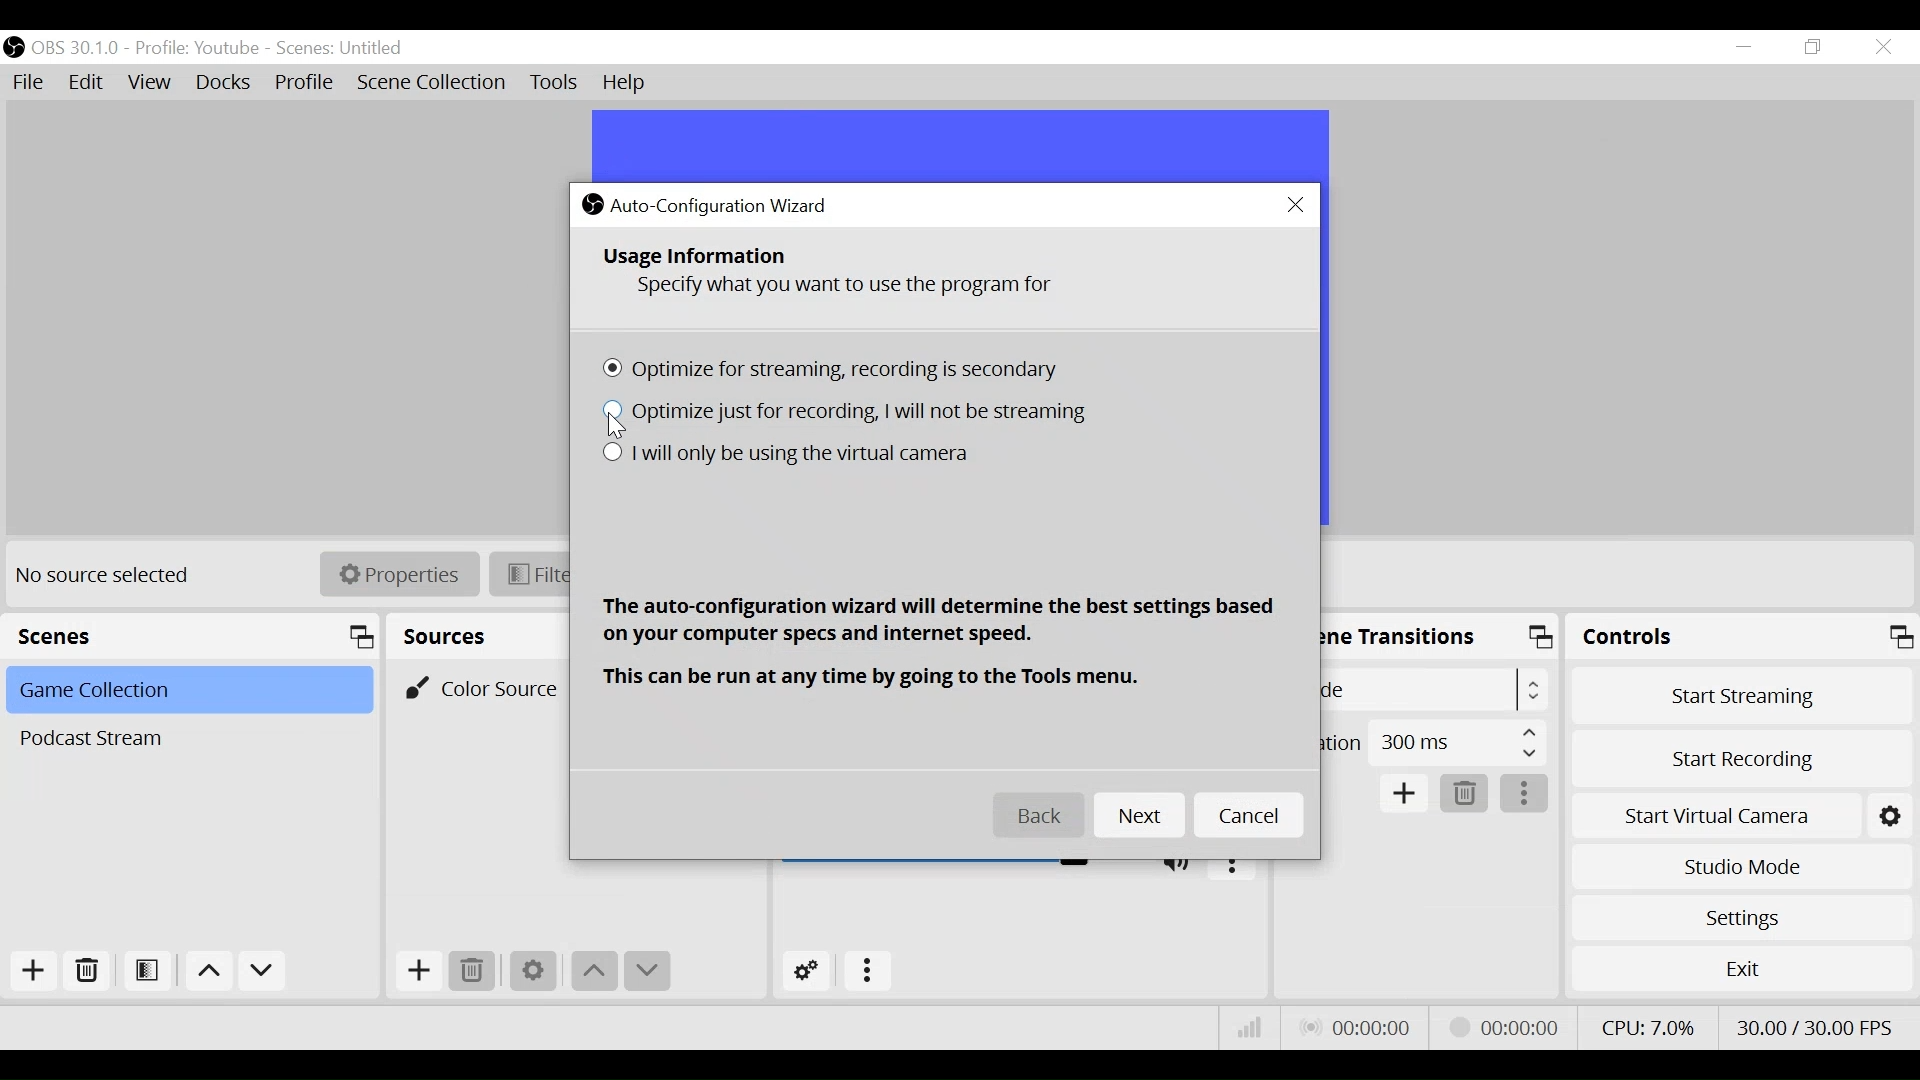  Describe the element at coordinates (592, 203) in the screenshot. I see `OBS Studio Desktop icon` at that location.